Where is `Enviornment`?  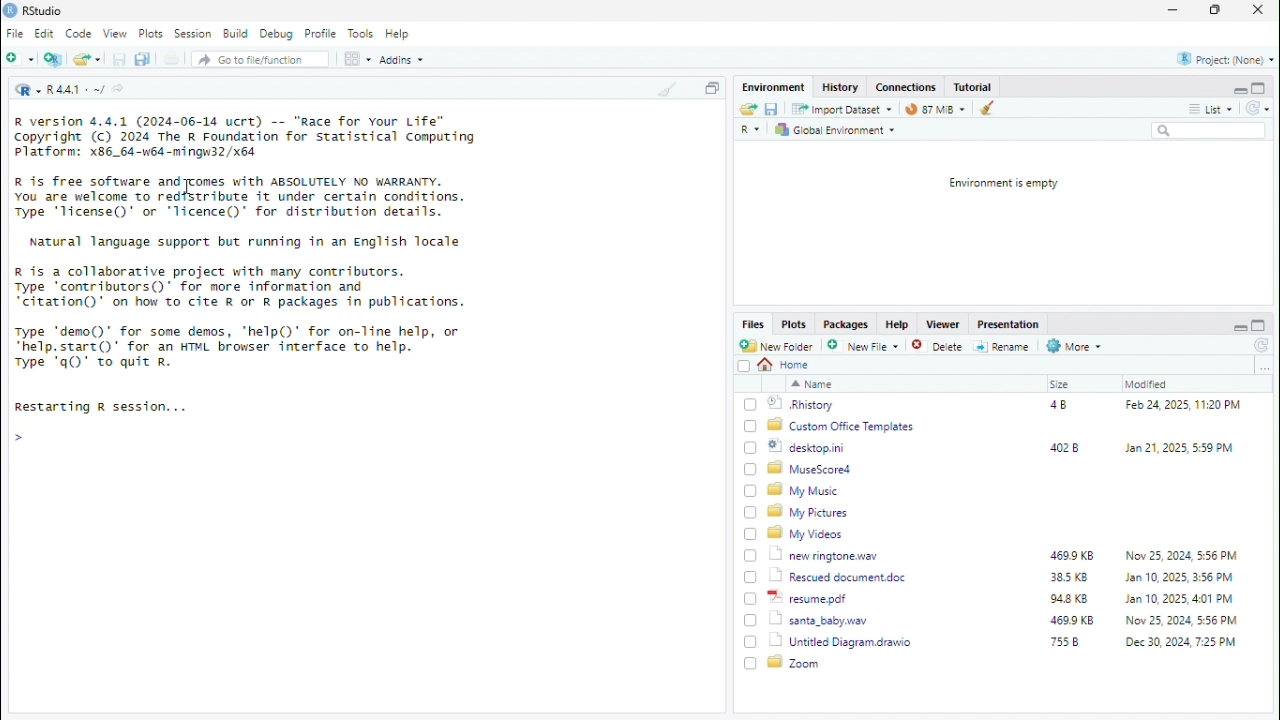
Enviornment is located at coordinates (775, 87).